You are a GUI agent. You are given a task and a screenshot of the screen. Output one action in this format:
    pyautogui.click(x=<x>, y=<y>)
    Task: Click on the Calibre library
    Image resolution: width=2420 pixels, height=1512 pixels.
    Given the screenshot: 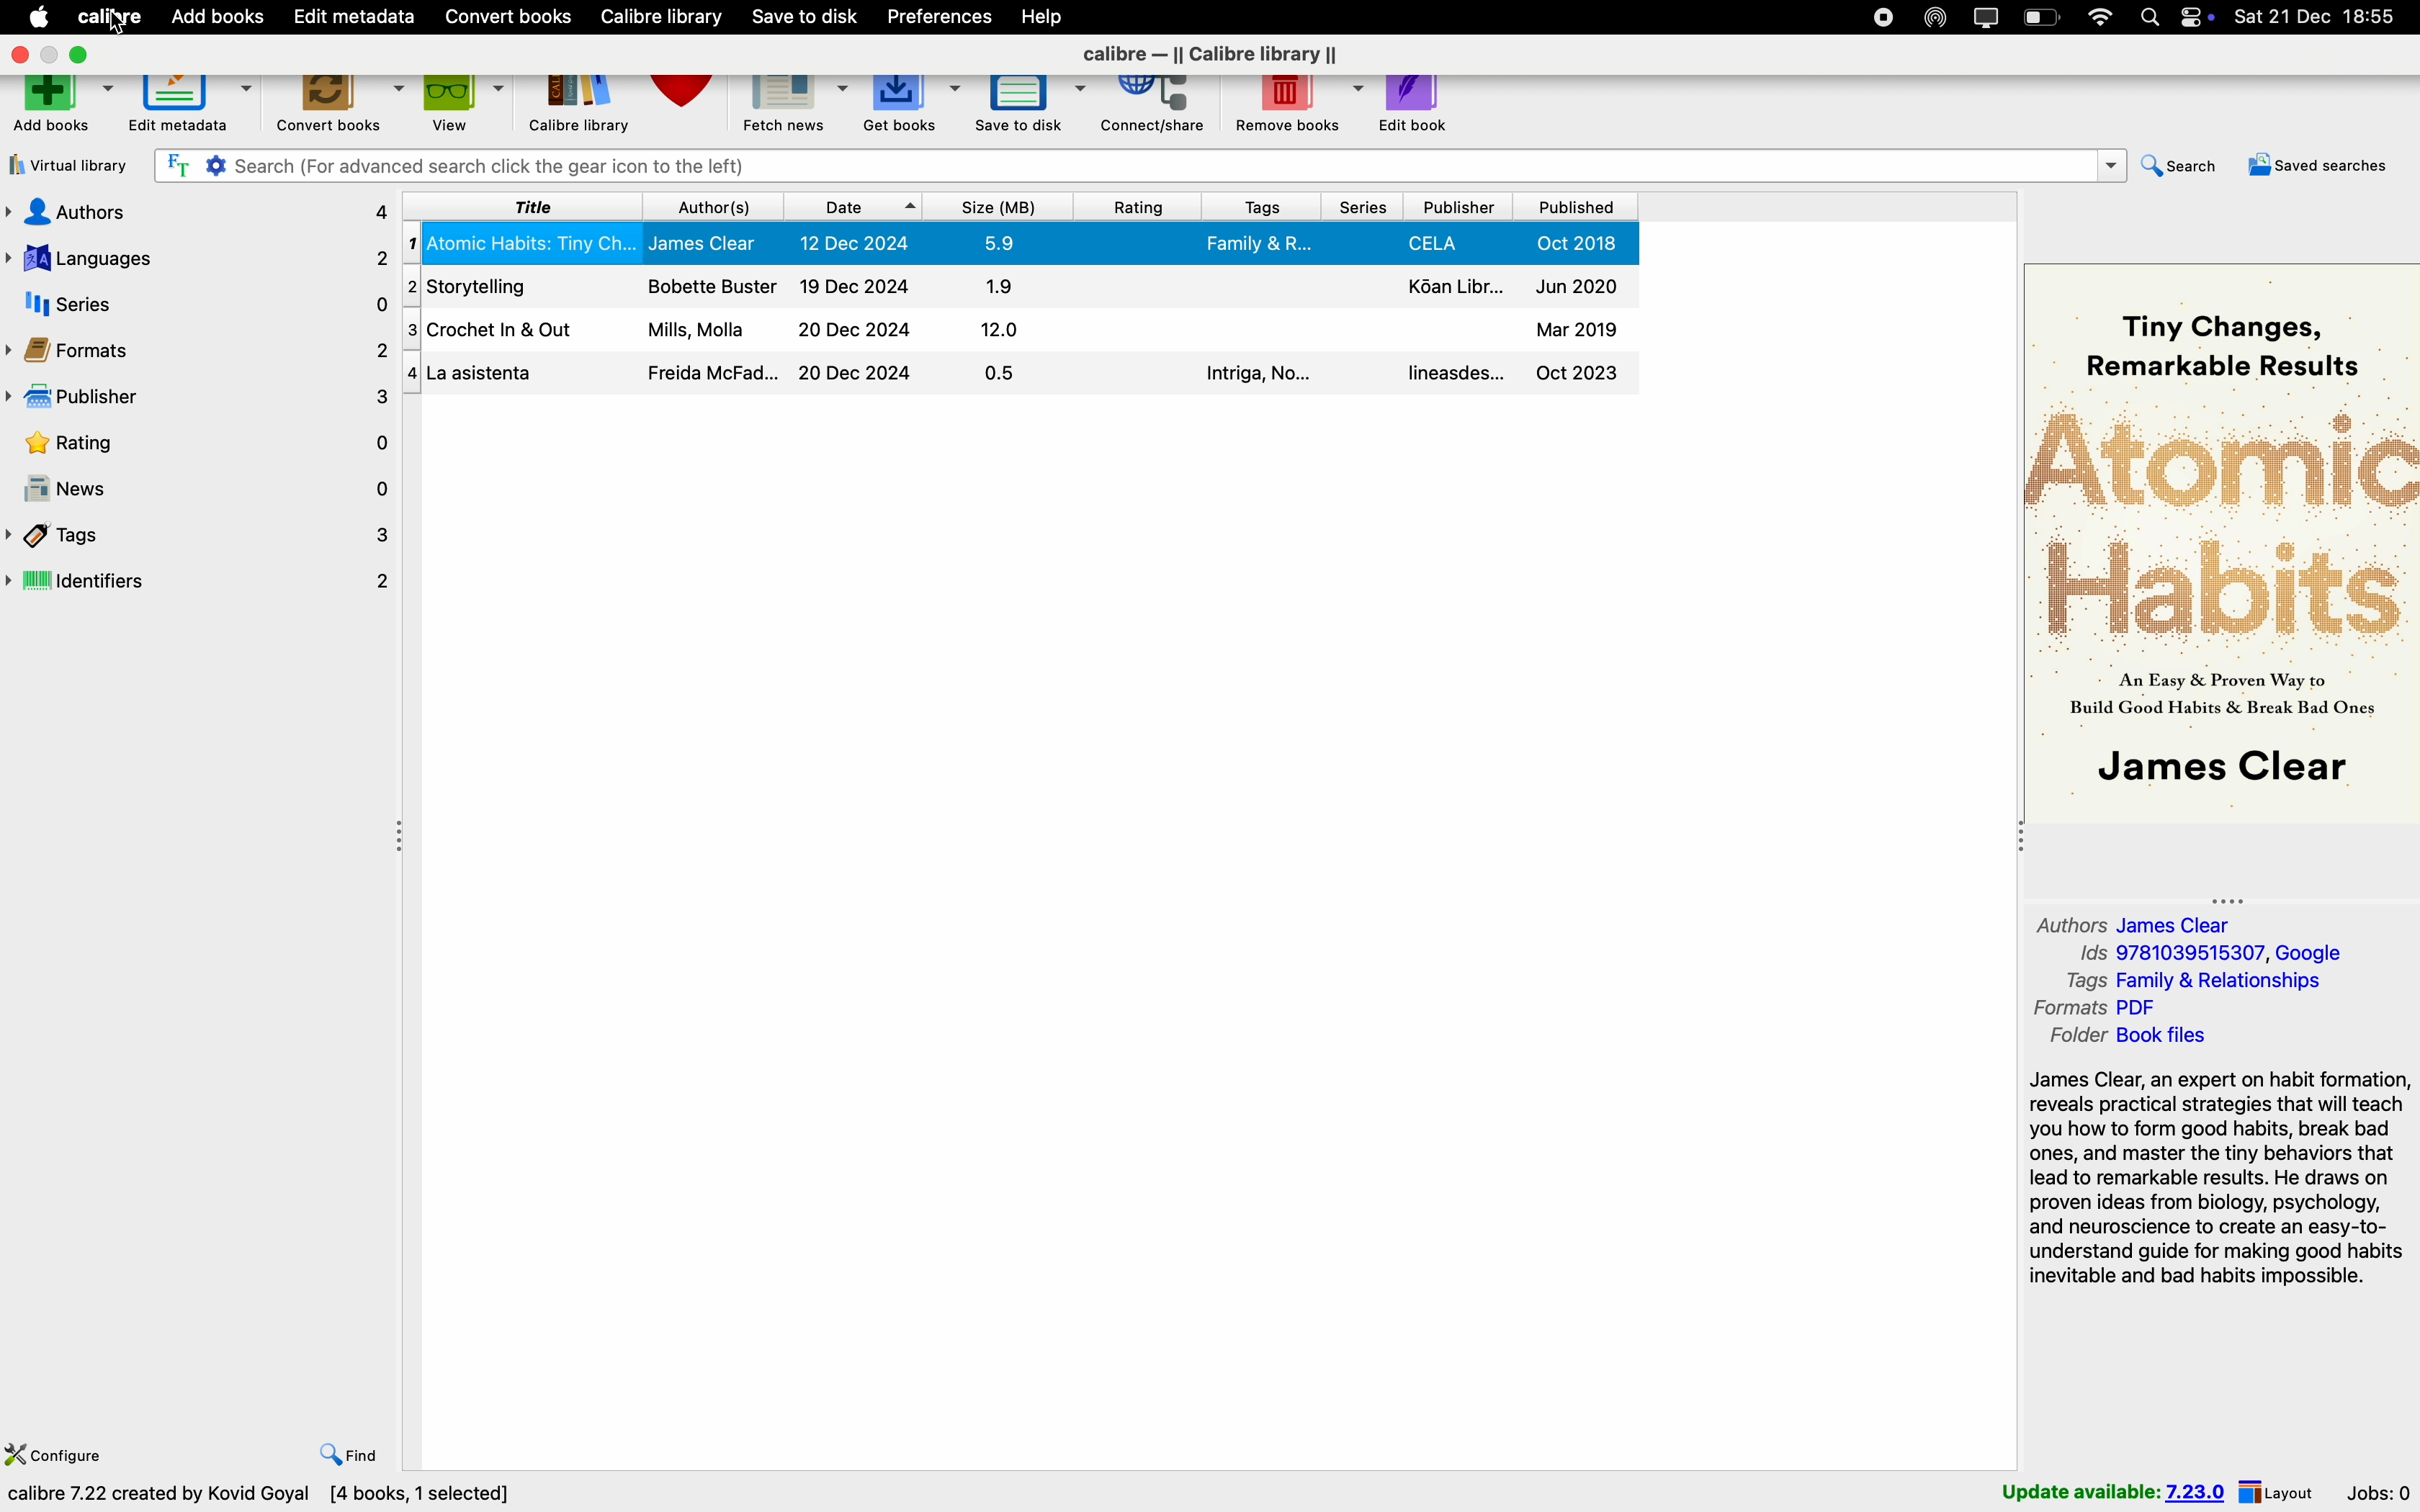 What is the action you would take?
    pyautogui.click(x=581, y=109)
    